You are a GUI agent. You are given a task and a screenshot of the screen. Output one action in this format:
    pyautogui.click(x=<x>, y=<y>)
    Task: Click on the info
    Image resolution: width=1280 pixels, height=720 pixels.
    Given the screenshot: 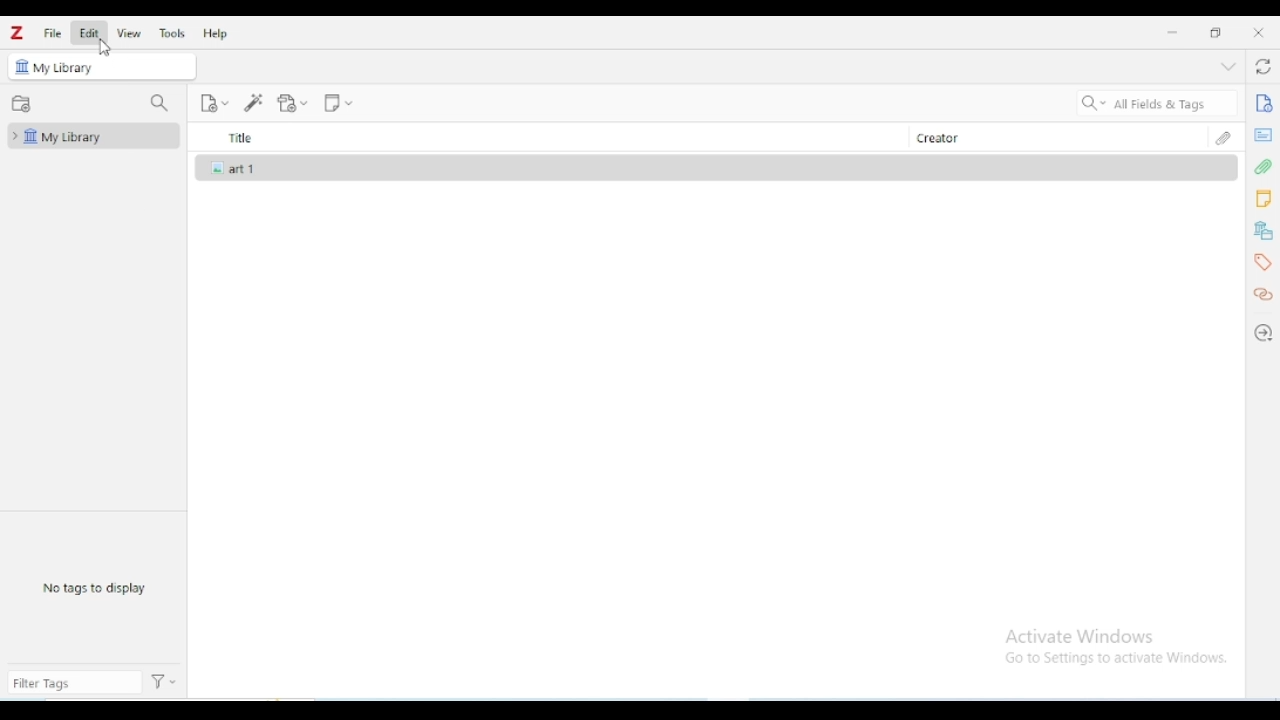 What is the action you would take?
    pyautogui.click(x=1264, y=102)
    